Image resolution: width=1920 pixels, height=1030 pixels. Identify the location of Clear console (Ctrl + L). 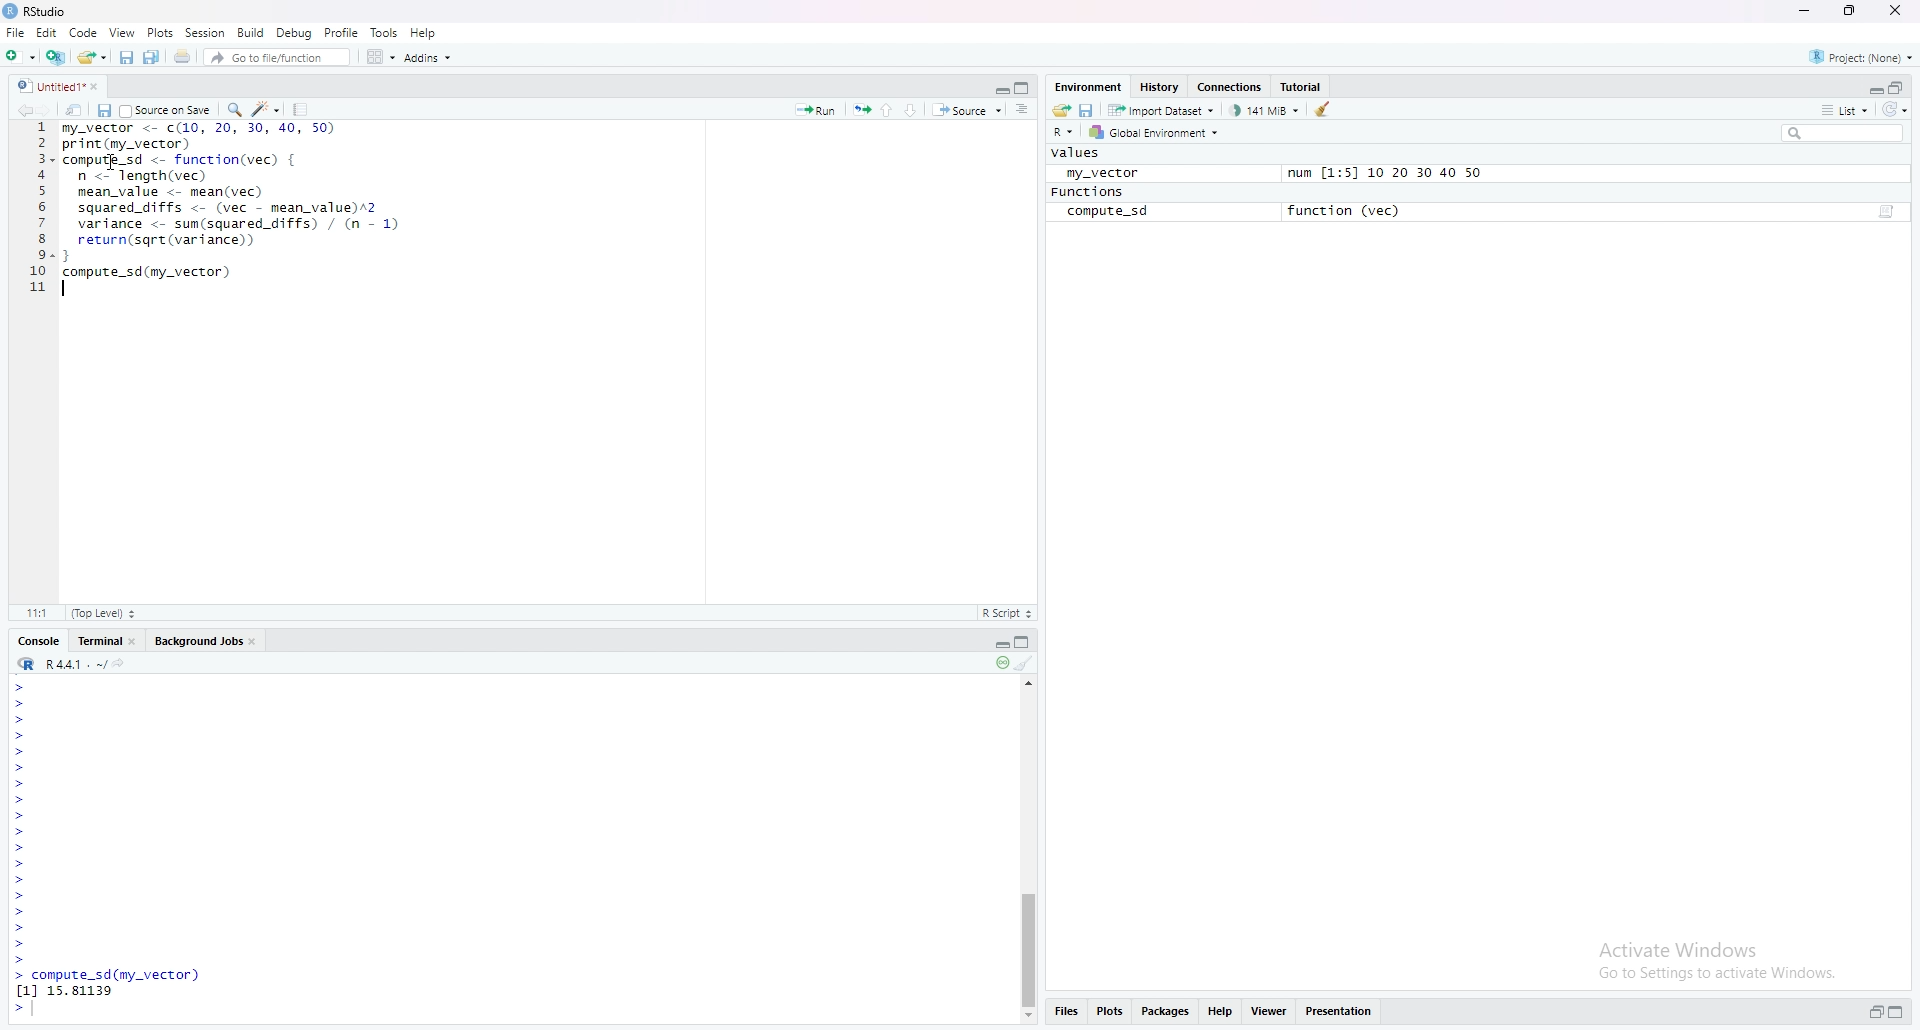
(1026, 664).